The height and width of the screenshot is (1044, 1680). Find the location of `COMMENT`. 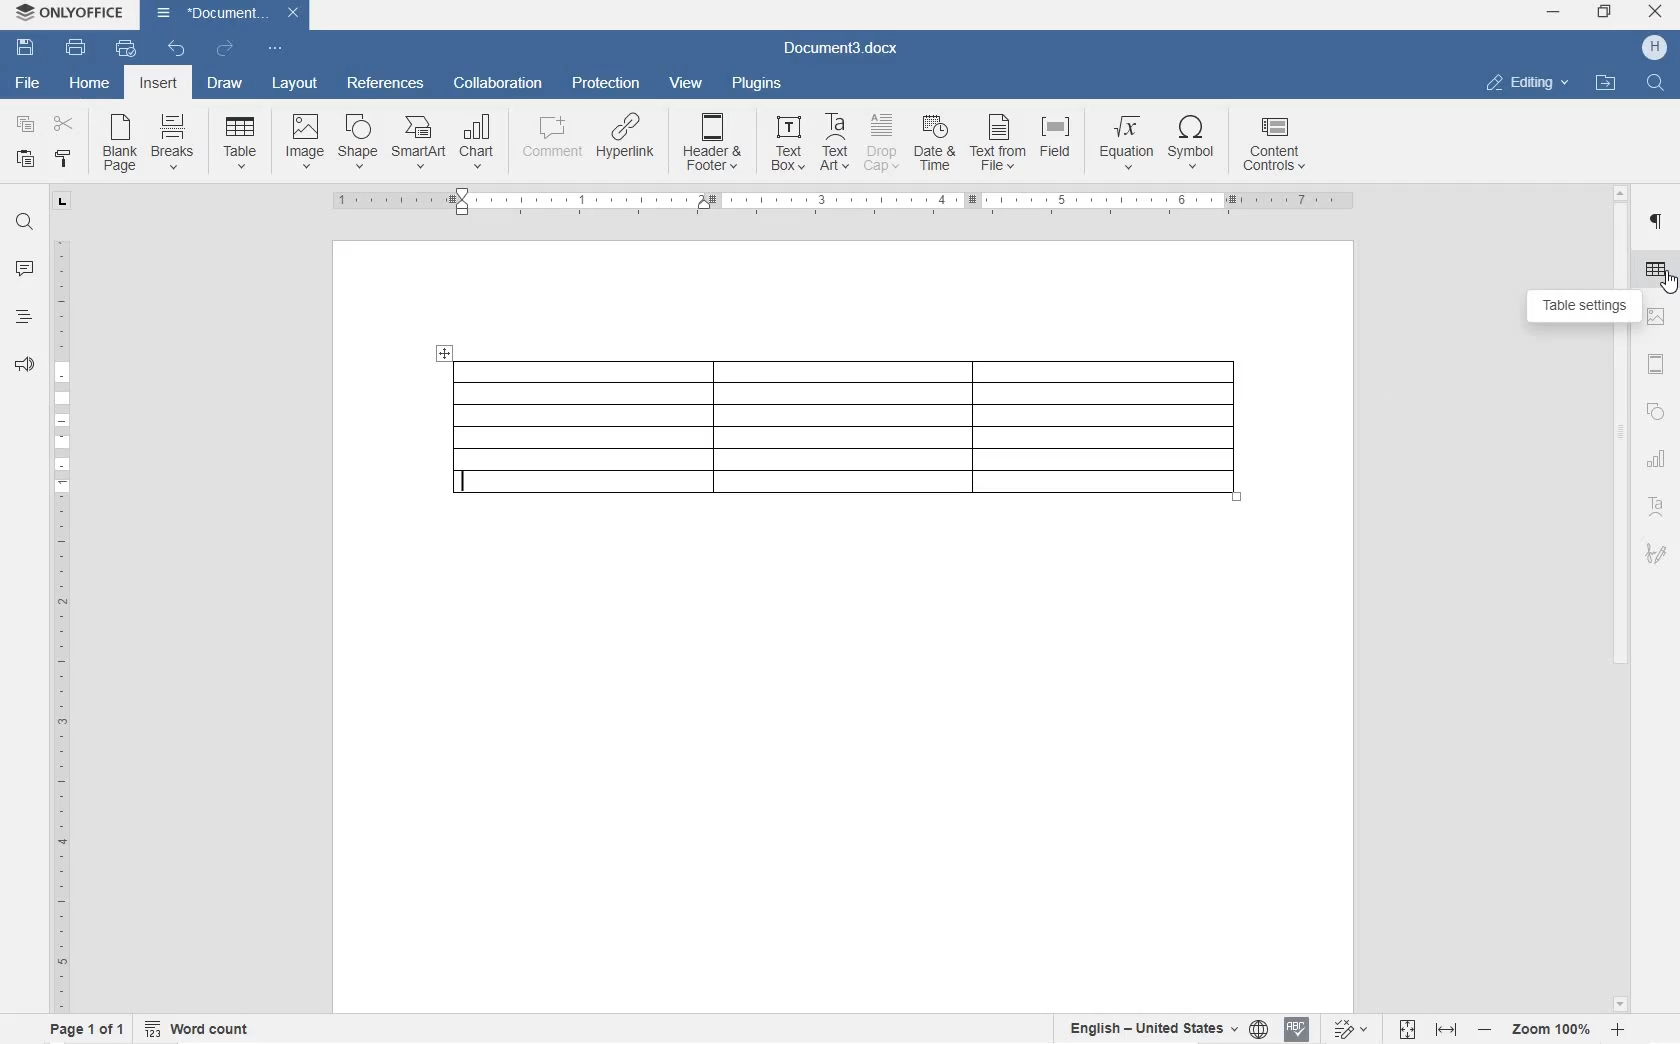

COMMENT is located at coordinates (554, 139).